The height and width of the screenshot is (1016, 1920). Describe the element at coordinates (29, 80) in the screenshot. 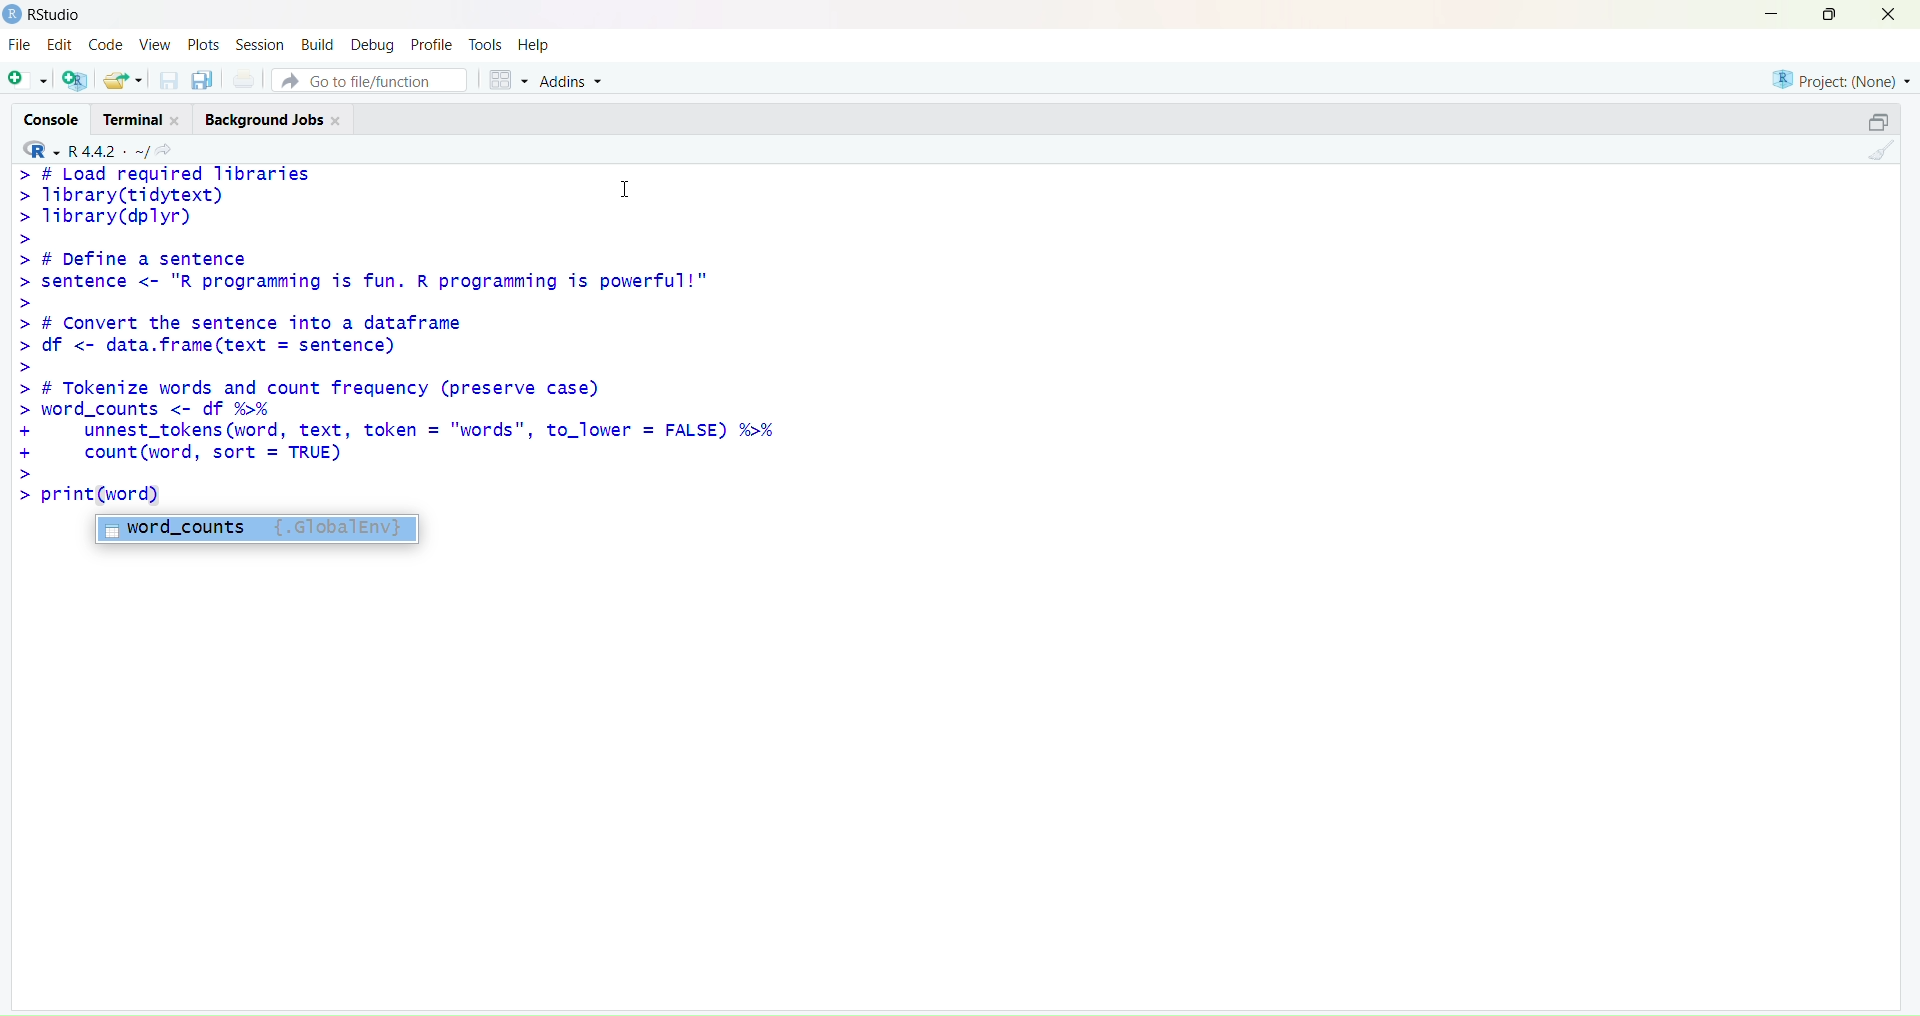

I see `new script` at that location.